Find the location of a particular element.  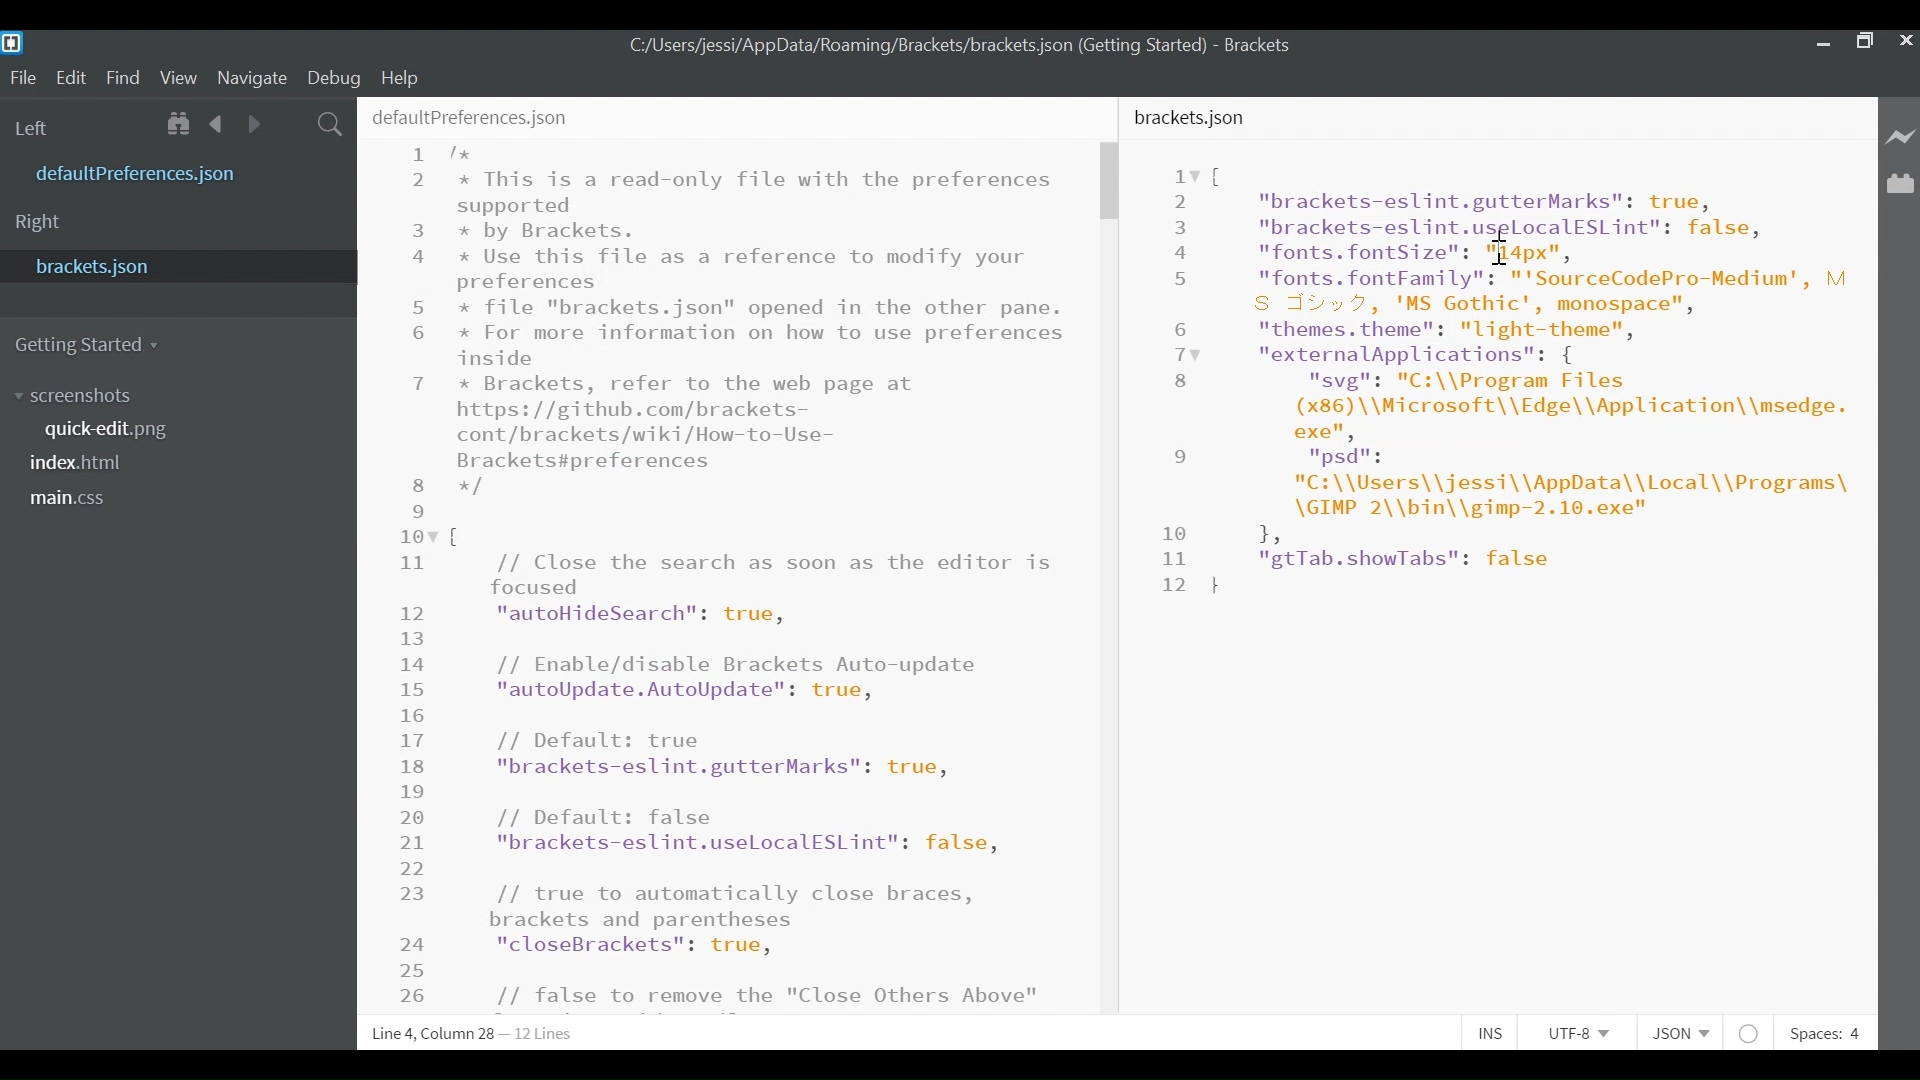

screenshot is located at coordinates (85, 394).